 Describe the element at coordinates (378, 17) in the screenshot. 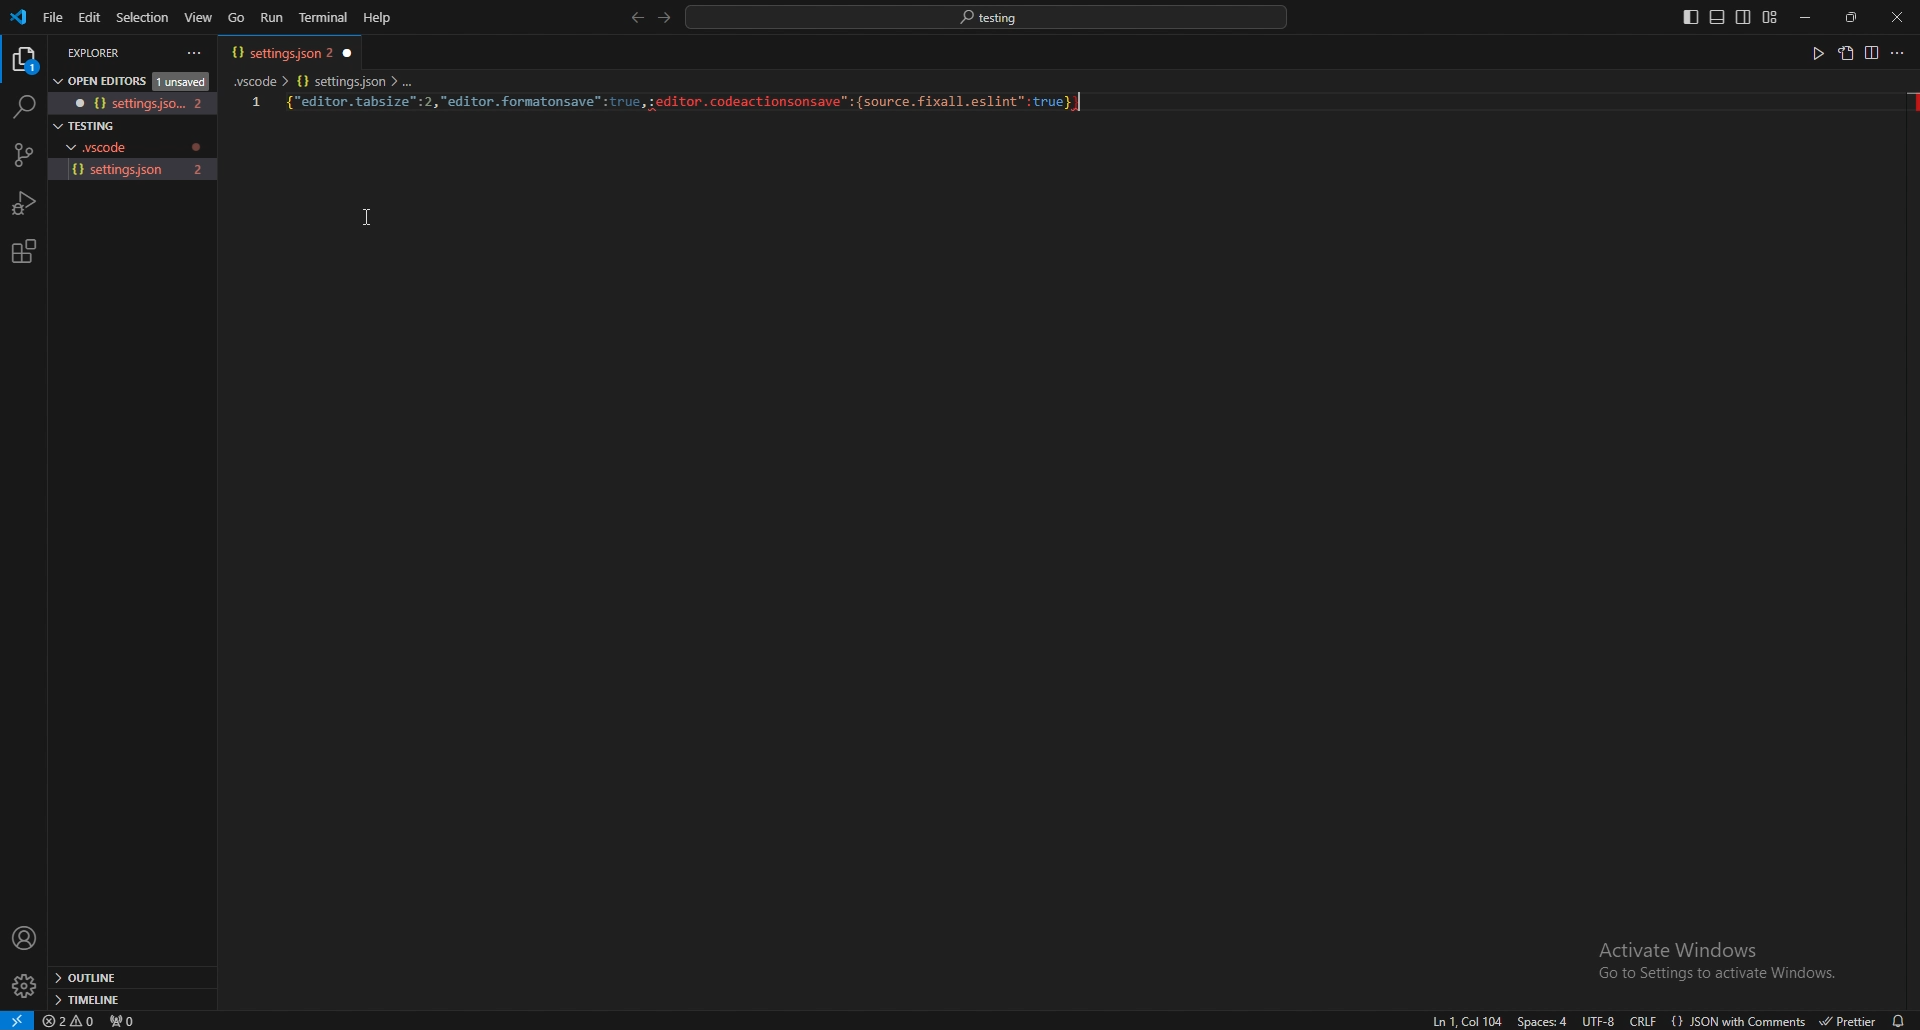

I see `help` at that location.